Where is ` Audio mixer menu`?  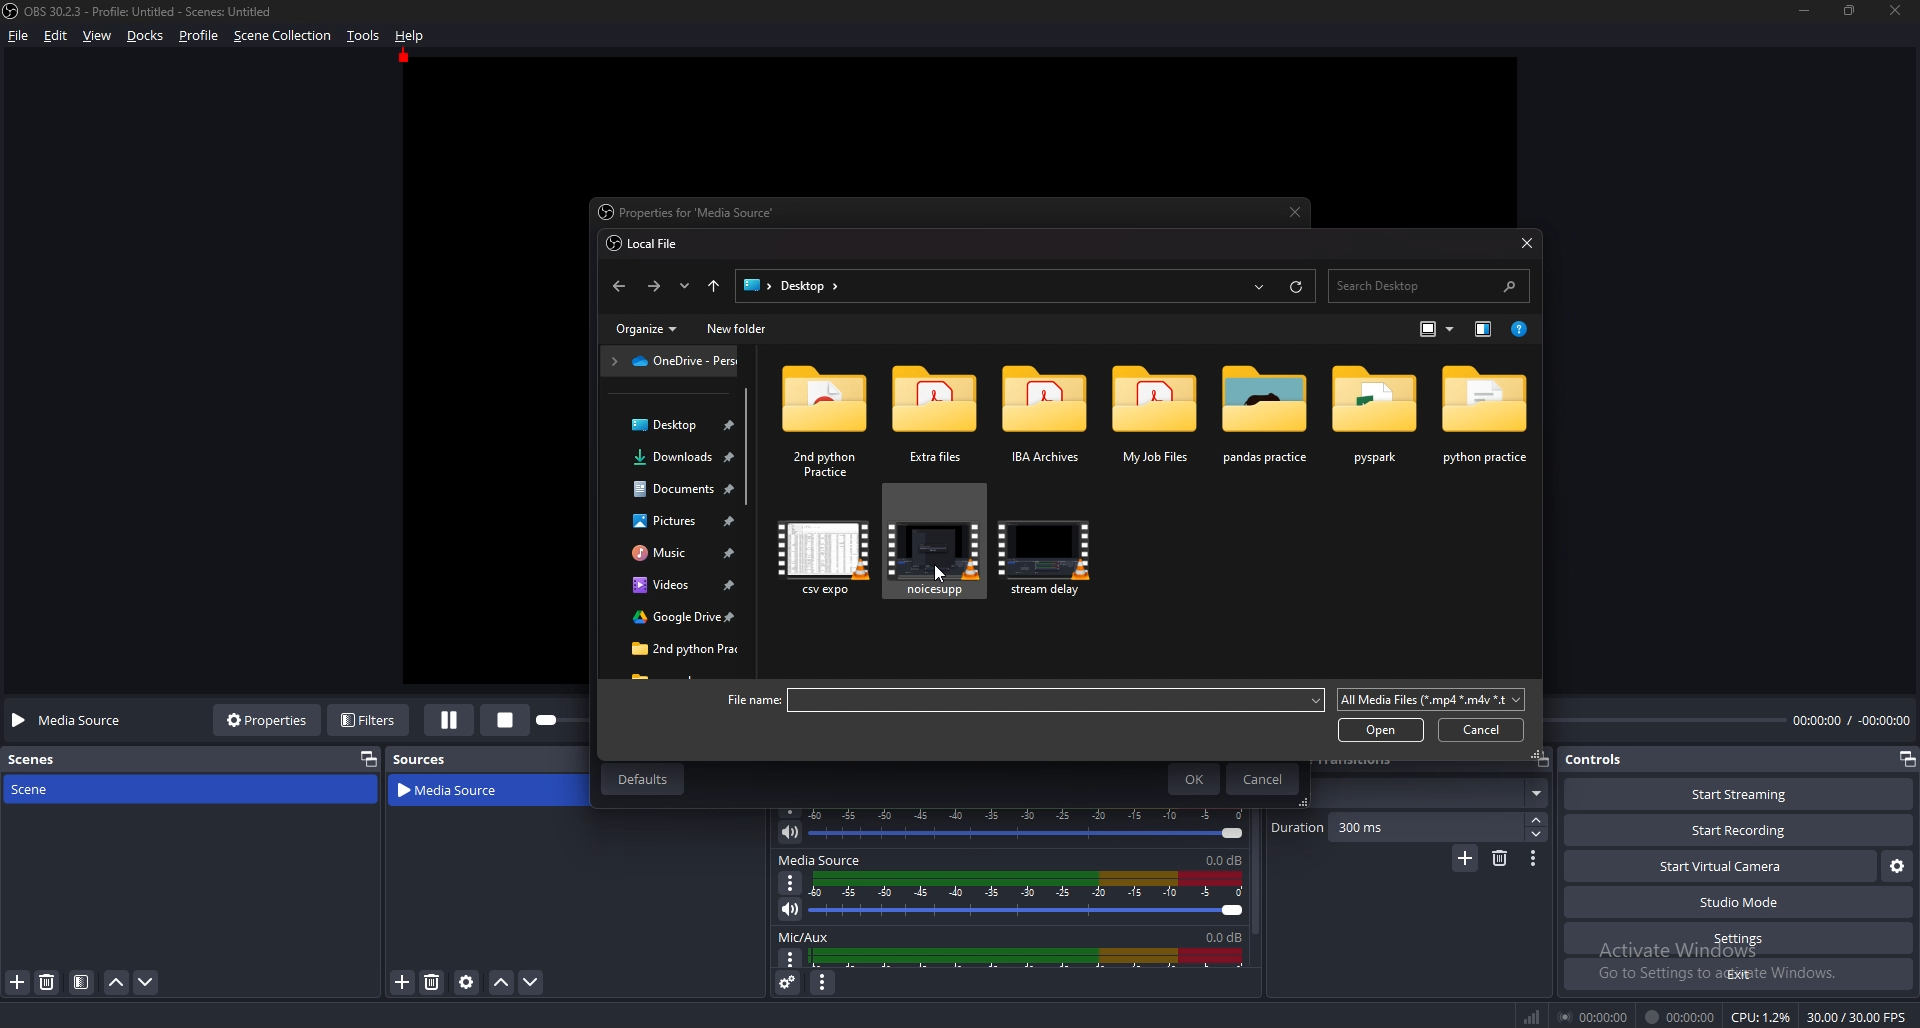
 Audio mixer menu is located at coordinates (822, 984).